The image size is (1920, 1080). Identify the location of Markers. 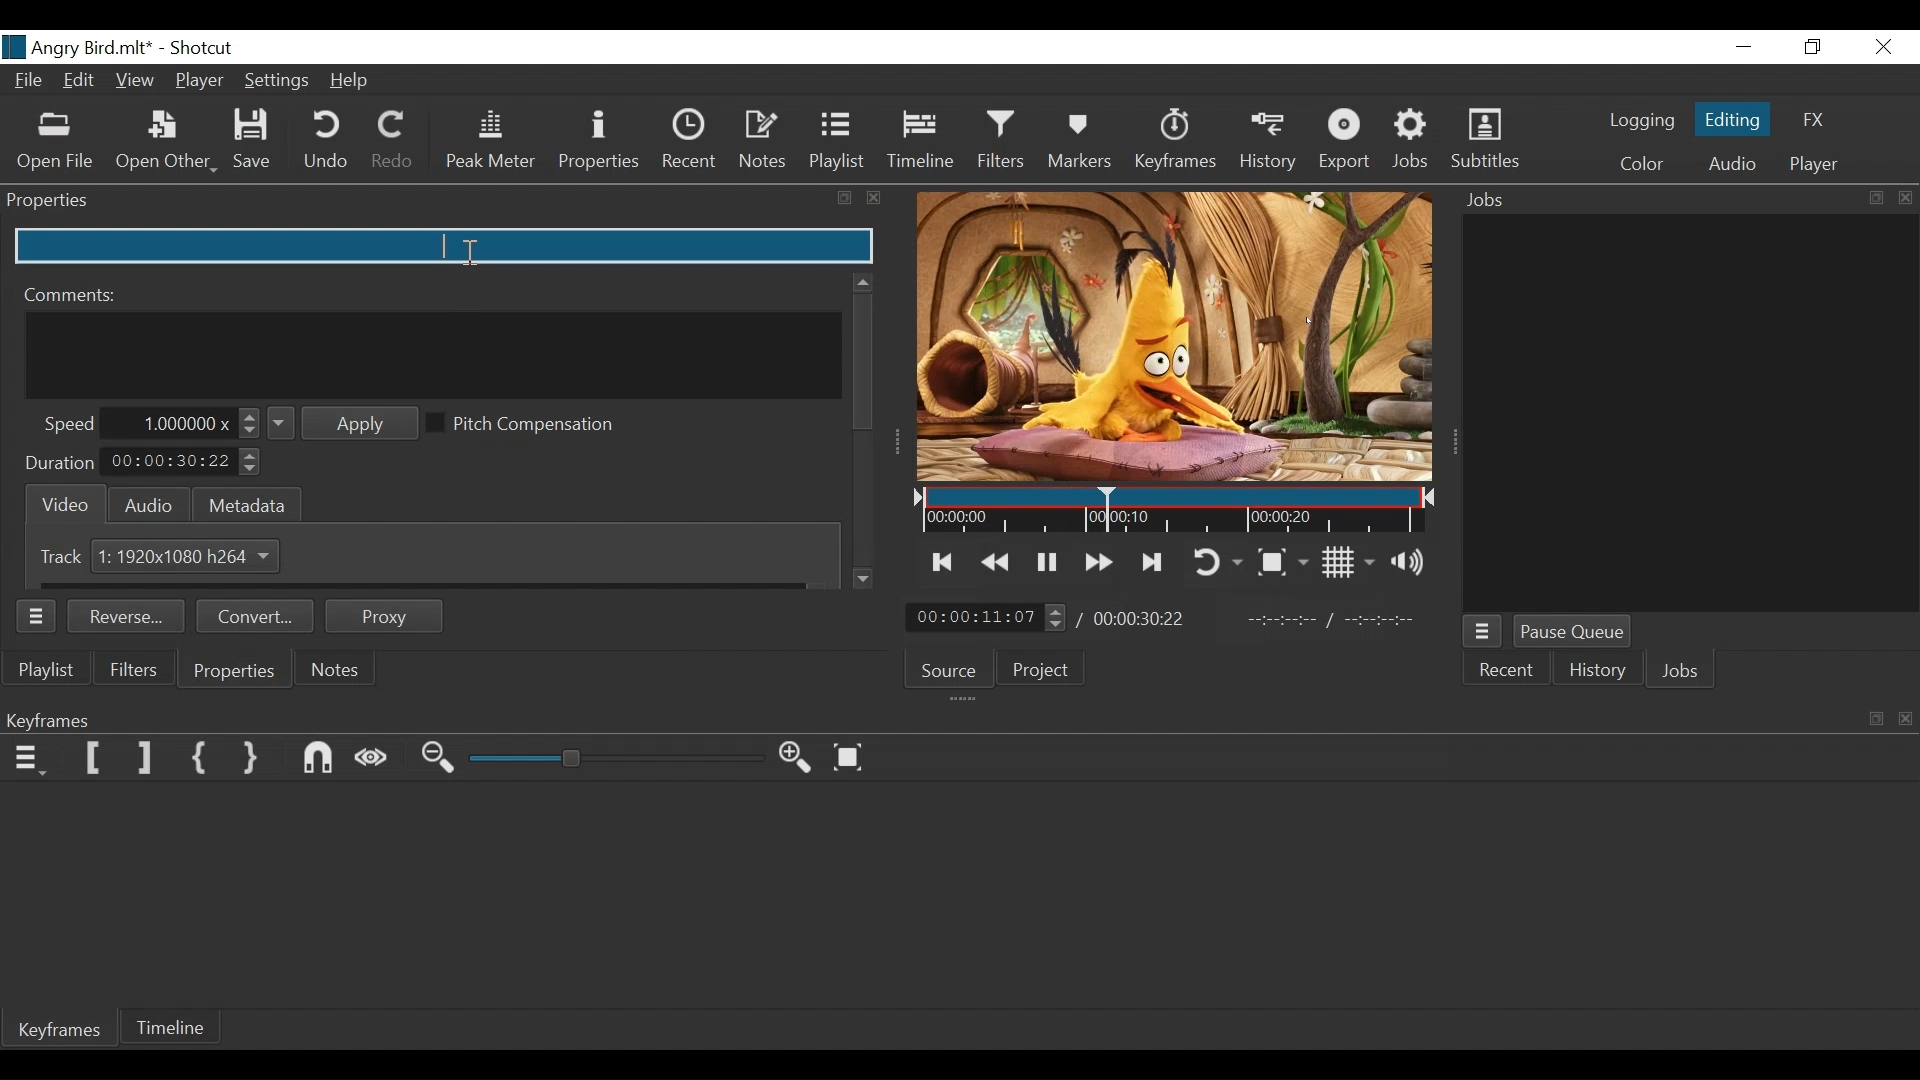
(1085, 143).